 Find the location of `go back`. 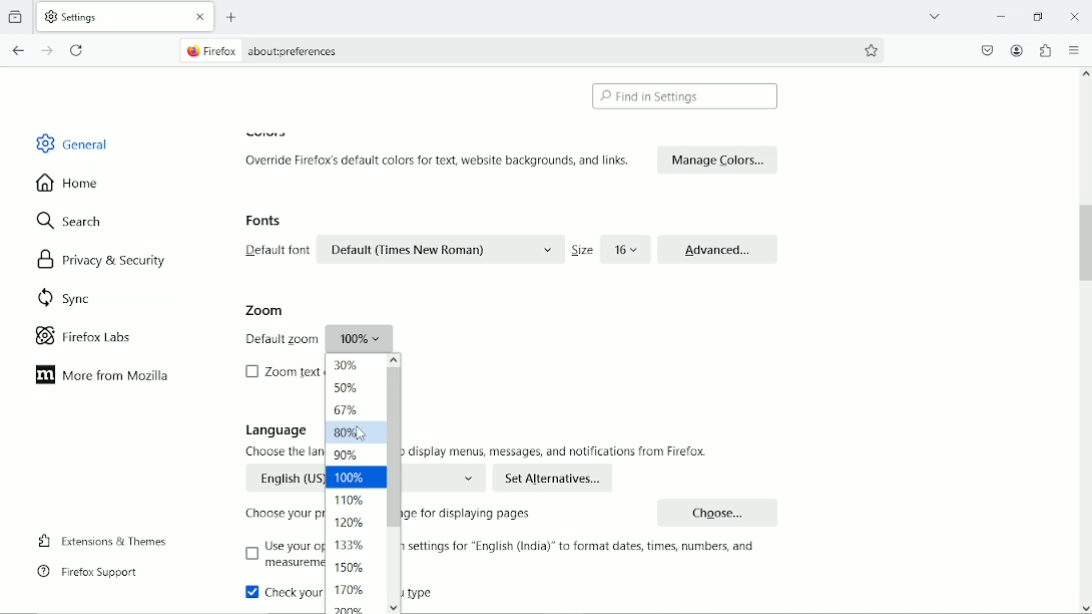

go back is located at coordinates (18, 51).